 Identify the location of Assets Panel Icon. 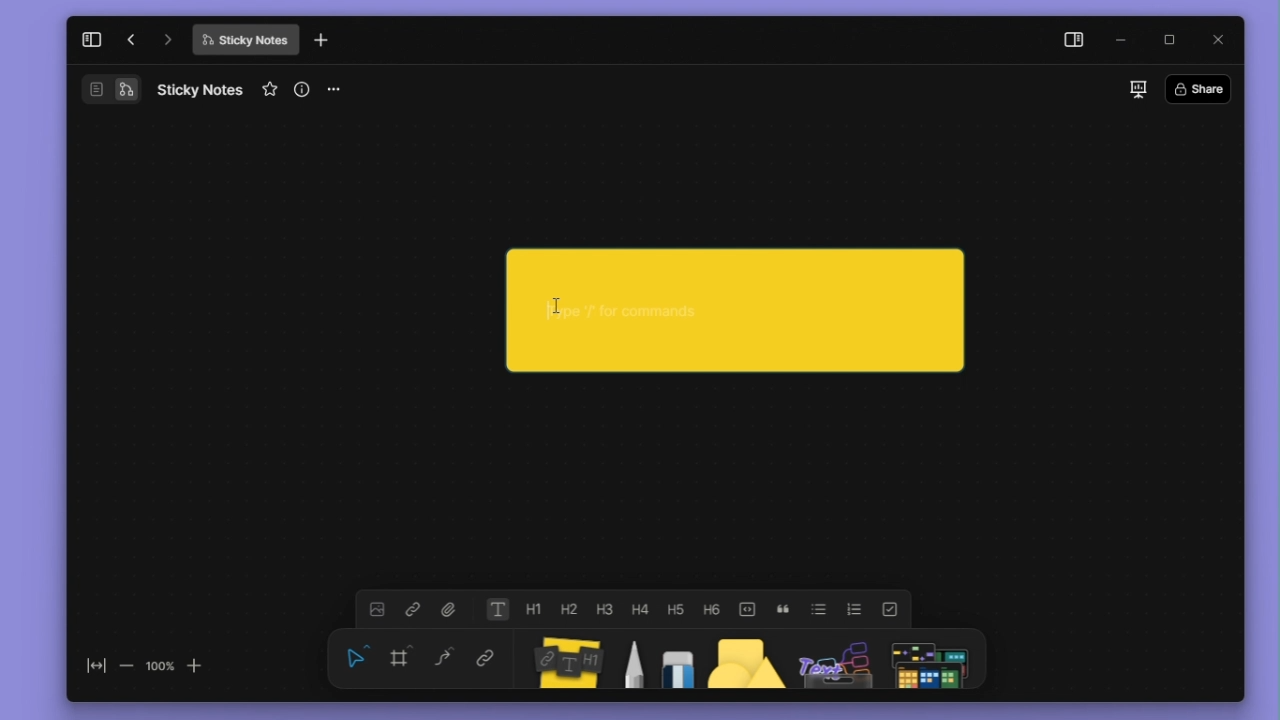
(833, 663).